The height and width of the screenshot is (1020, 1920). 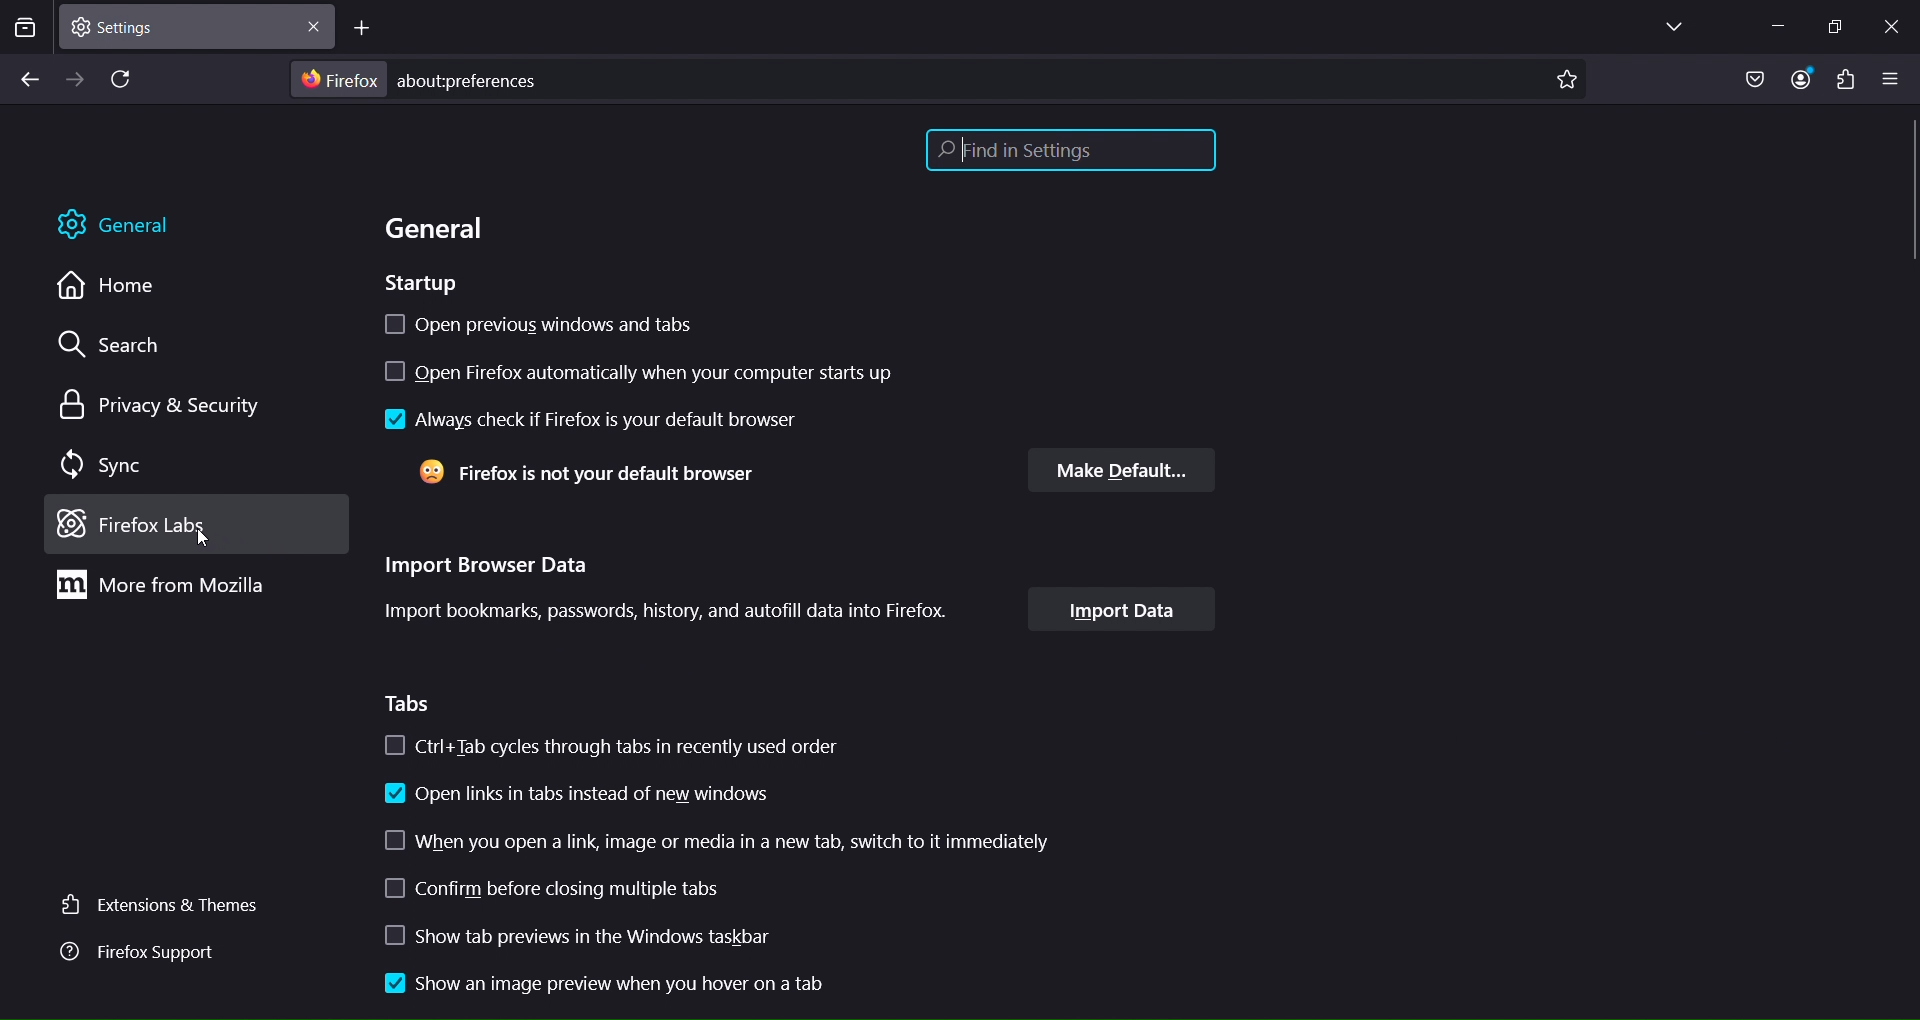 What do you see at coordinates (712, 841) in the screenshot?
I see `when u open link` at bounding box center [712, 841].